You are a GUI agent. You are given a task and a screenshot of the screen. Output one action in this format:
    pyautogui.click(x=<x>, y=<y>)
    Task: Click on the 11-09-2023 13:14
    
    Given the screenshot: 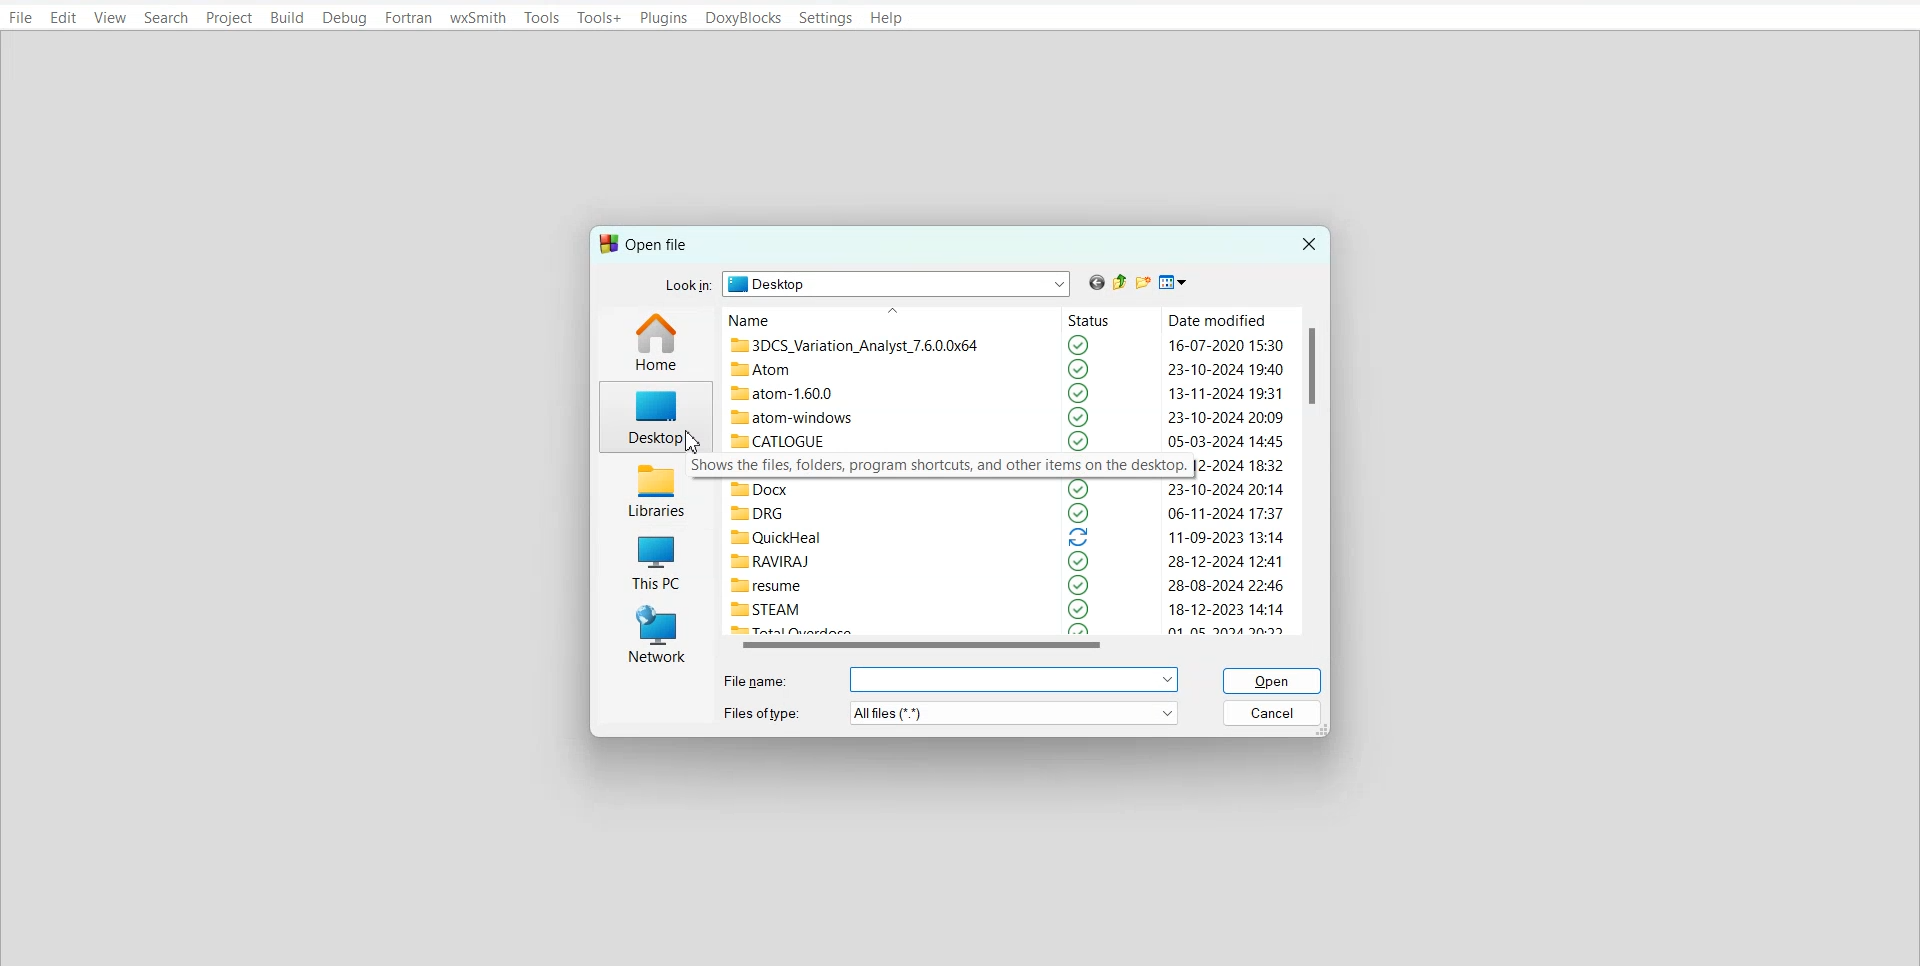 What is the action you would take?
    pyautogui.click(x=1226, y=538)
    